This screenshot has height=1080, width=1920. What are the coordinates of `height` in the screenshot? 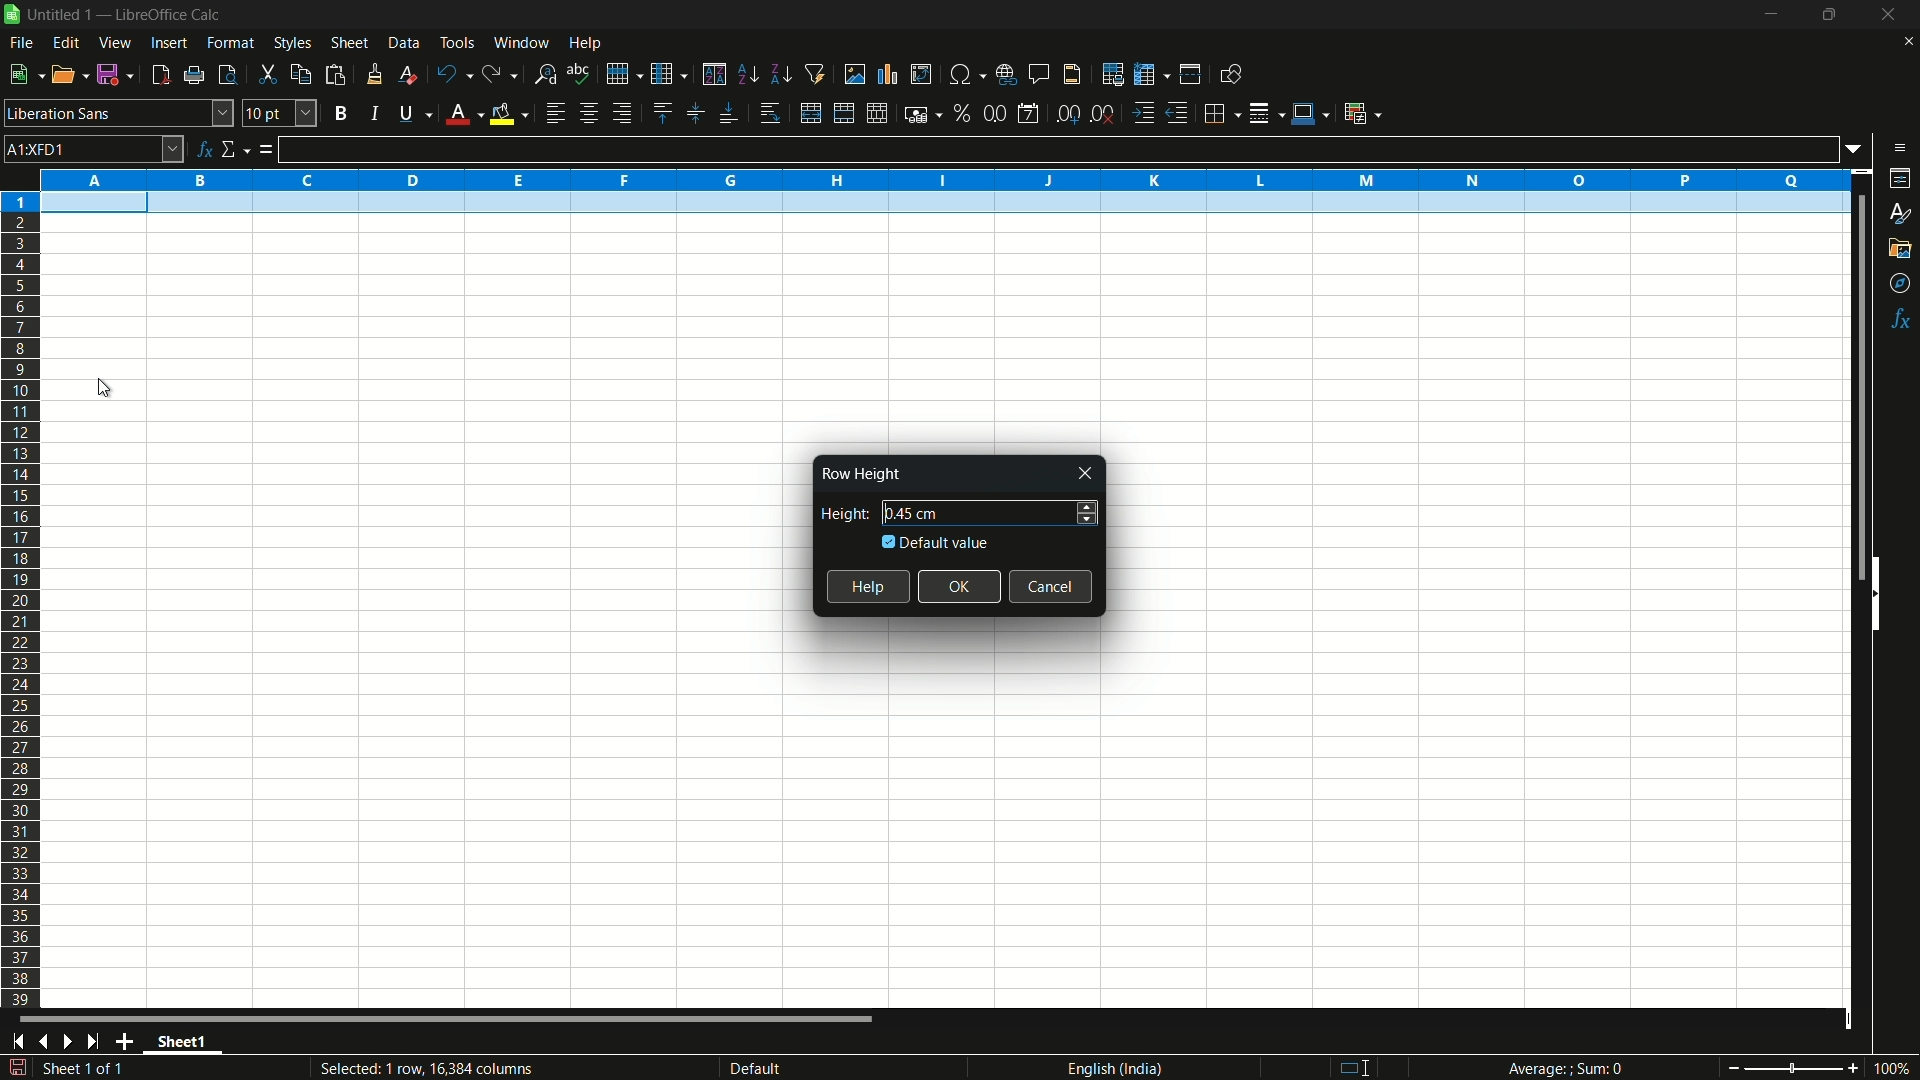 It's located at (840, 514).